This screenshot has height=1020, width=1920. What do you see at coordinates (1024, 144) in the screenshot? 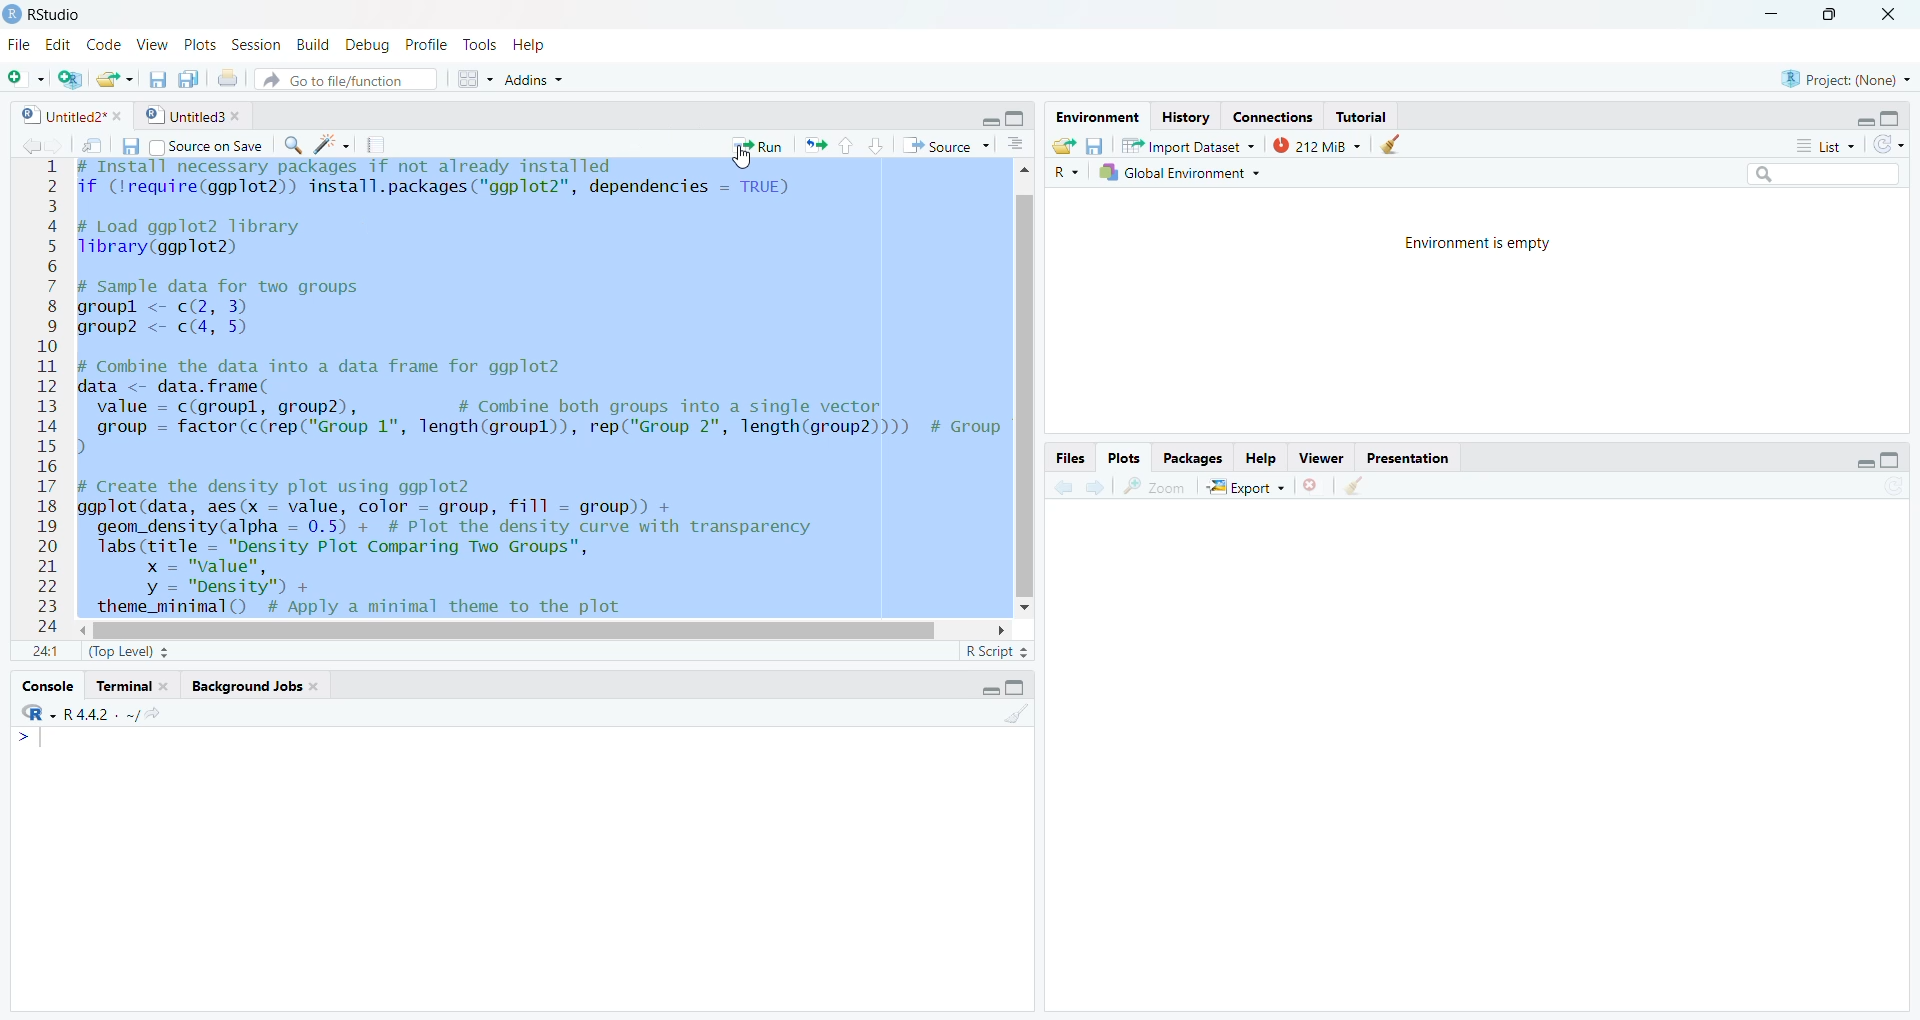
I see `` at bounding box center [1024, 144].